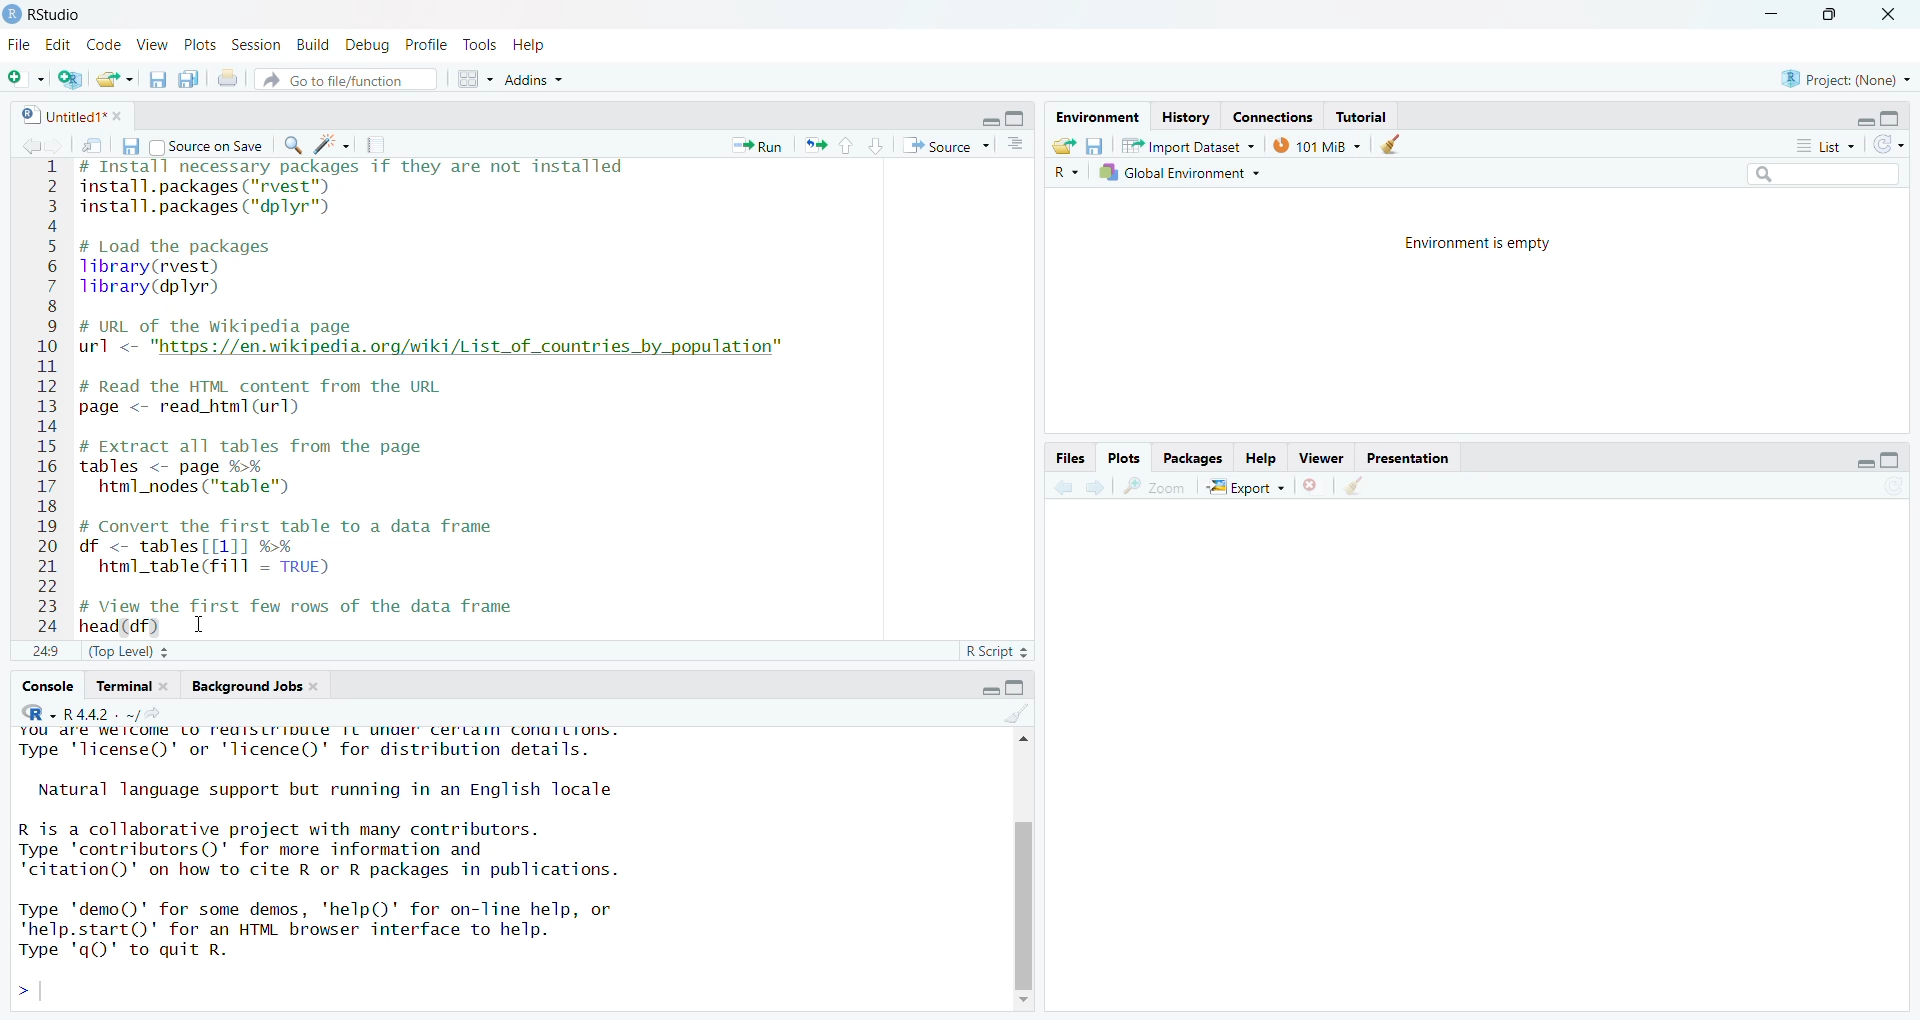 This screenshot has height=1020, width=1920. I want to click on resize, so click(1828, 15).